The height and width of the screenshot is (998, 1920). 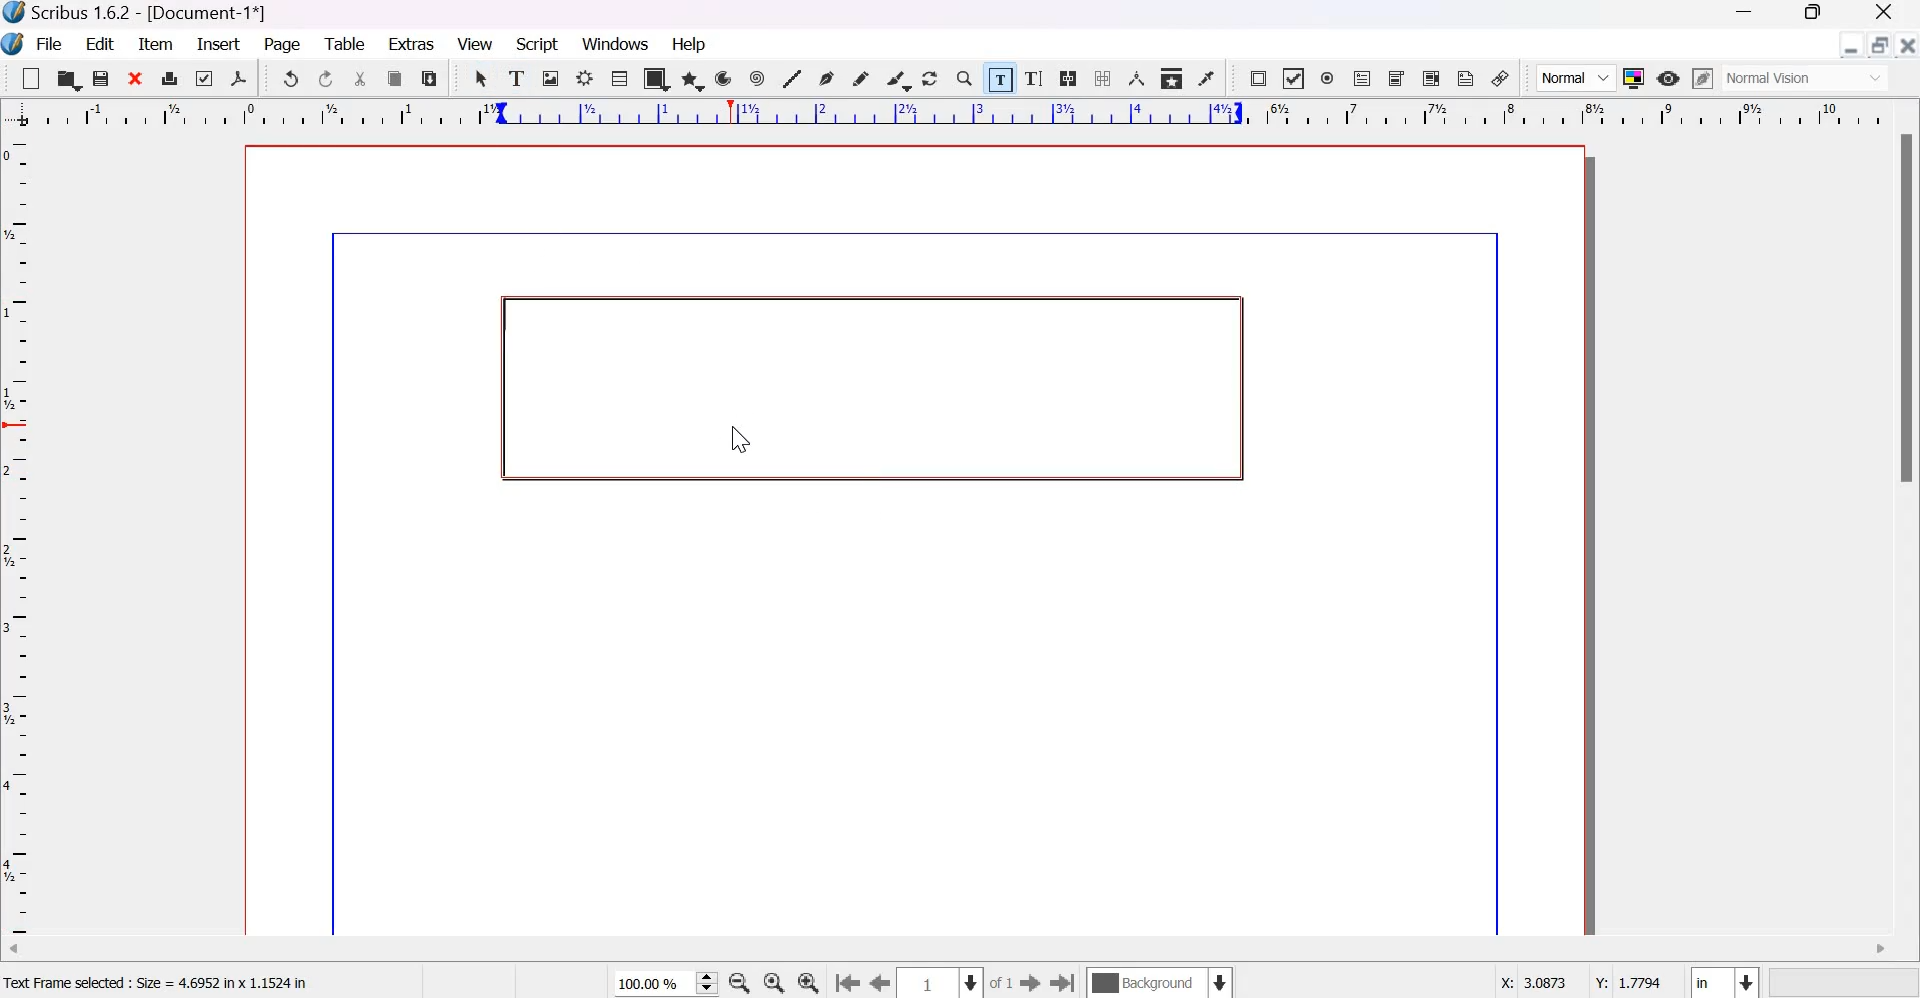 What do you see at coordinates (475, 44) in the screenshot?
I see `View` at bounding box center [475, 44].